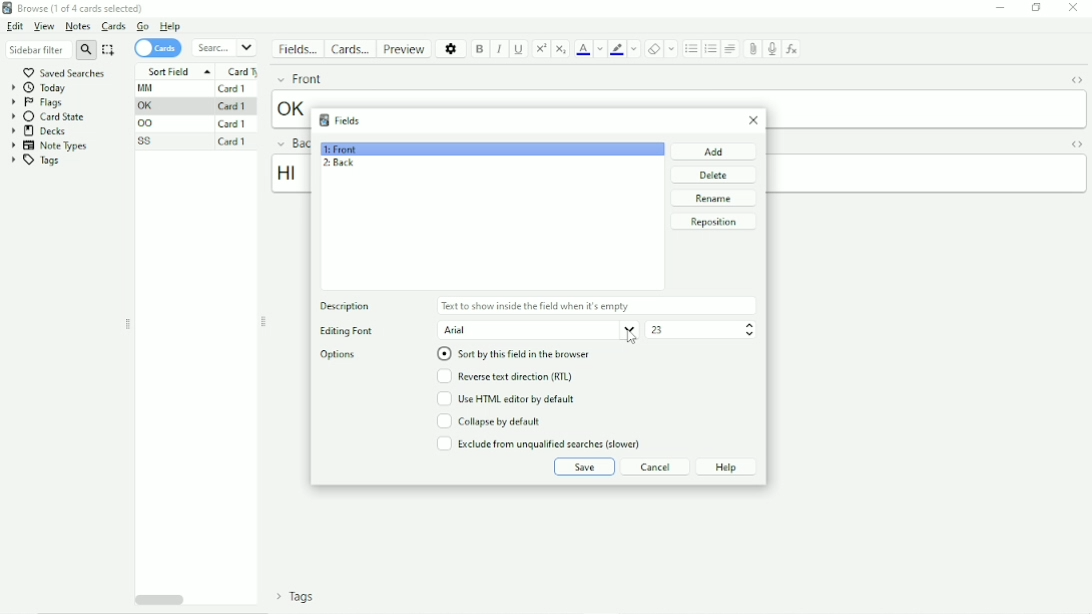 The width and height of the screenshot is (1092, 614). I want to click on Options, so click(452, 48).